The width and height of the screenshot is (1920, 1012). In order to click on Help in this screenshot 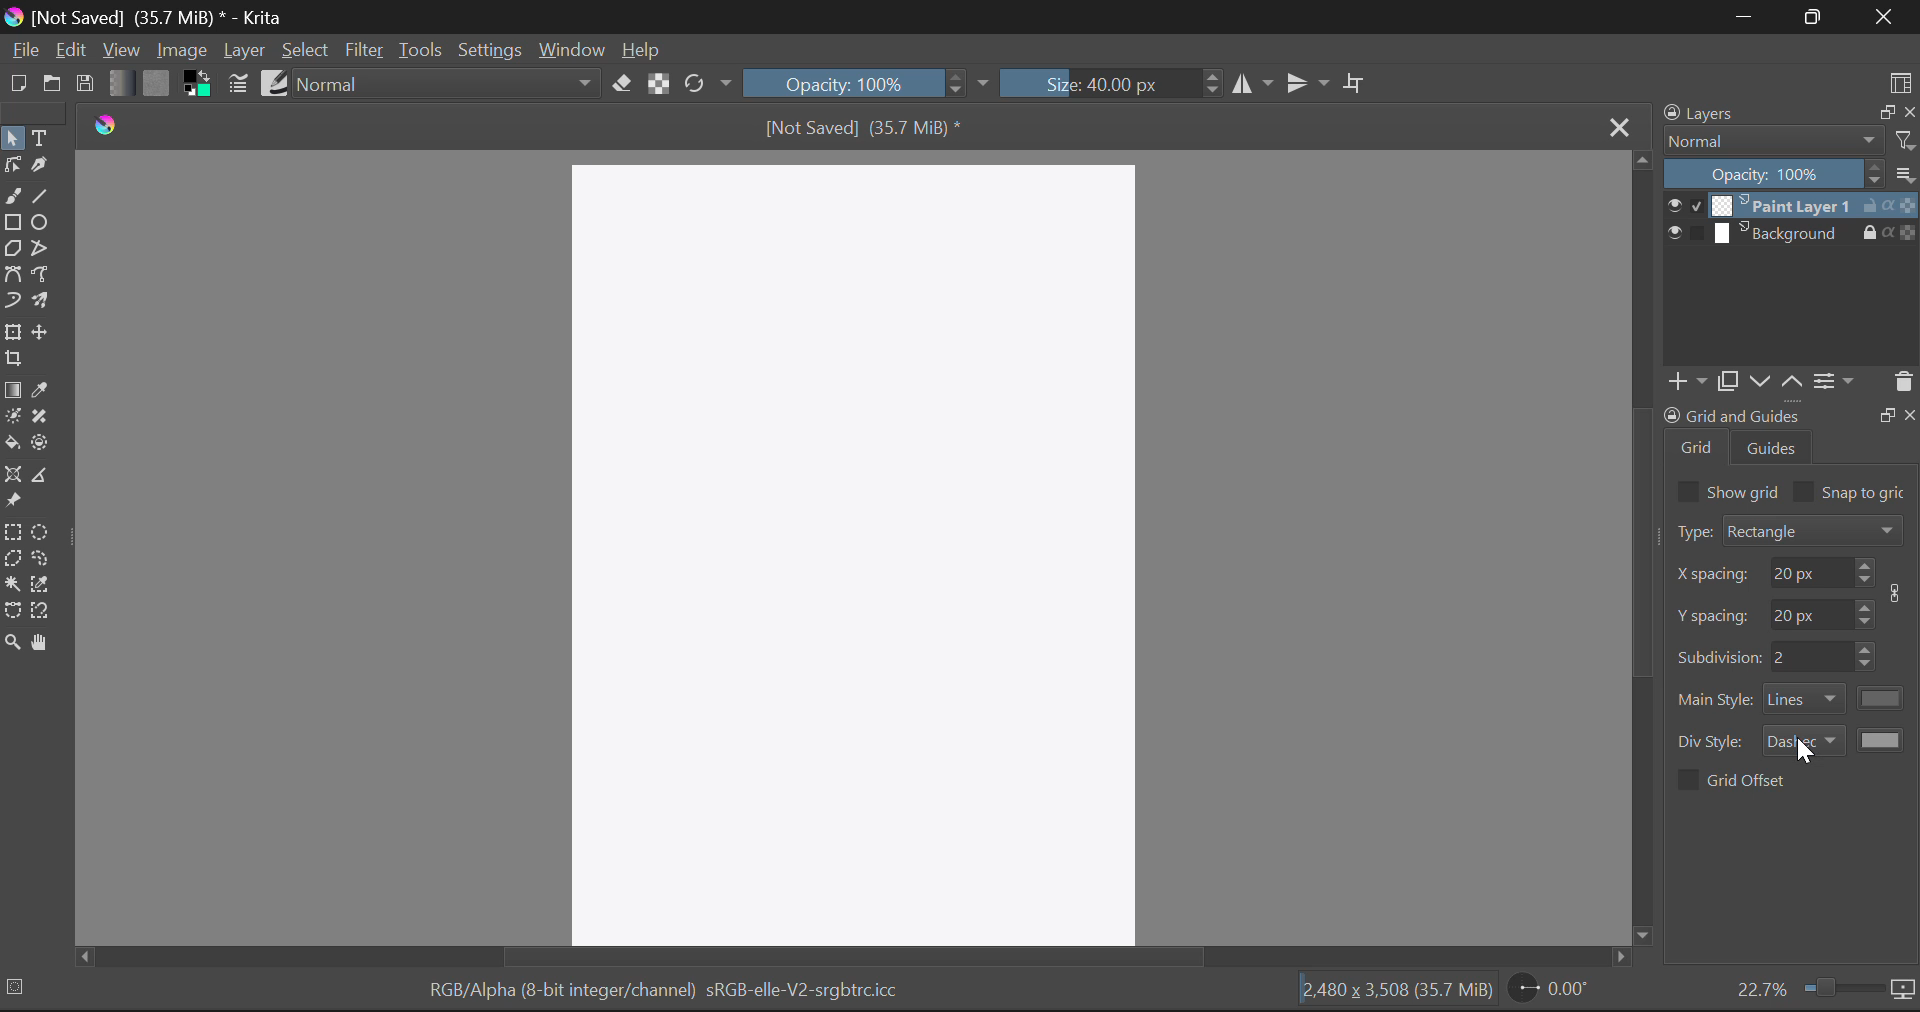, I will do `click(642, 49)`.